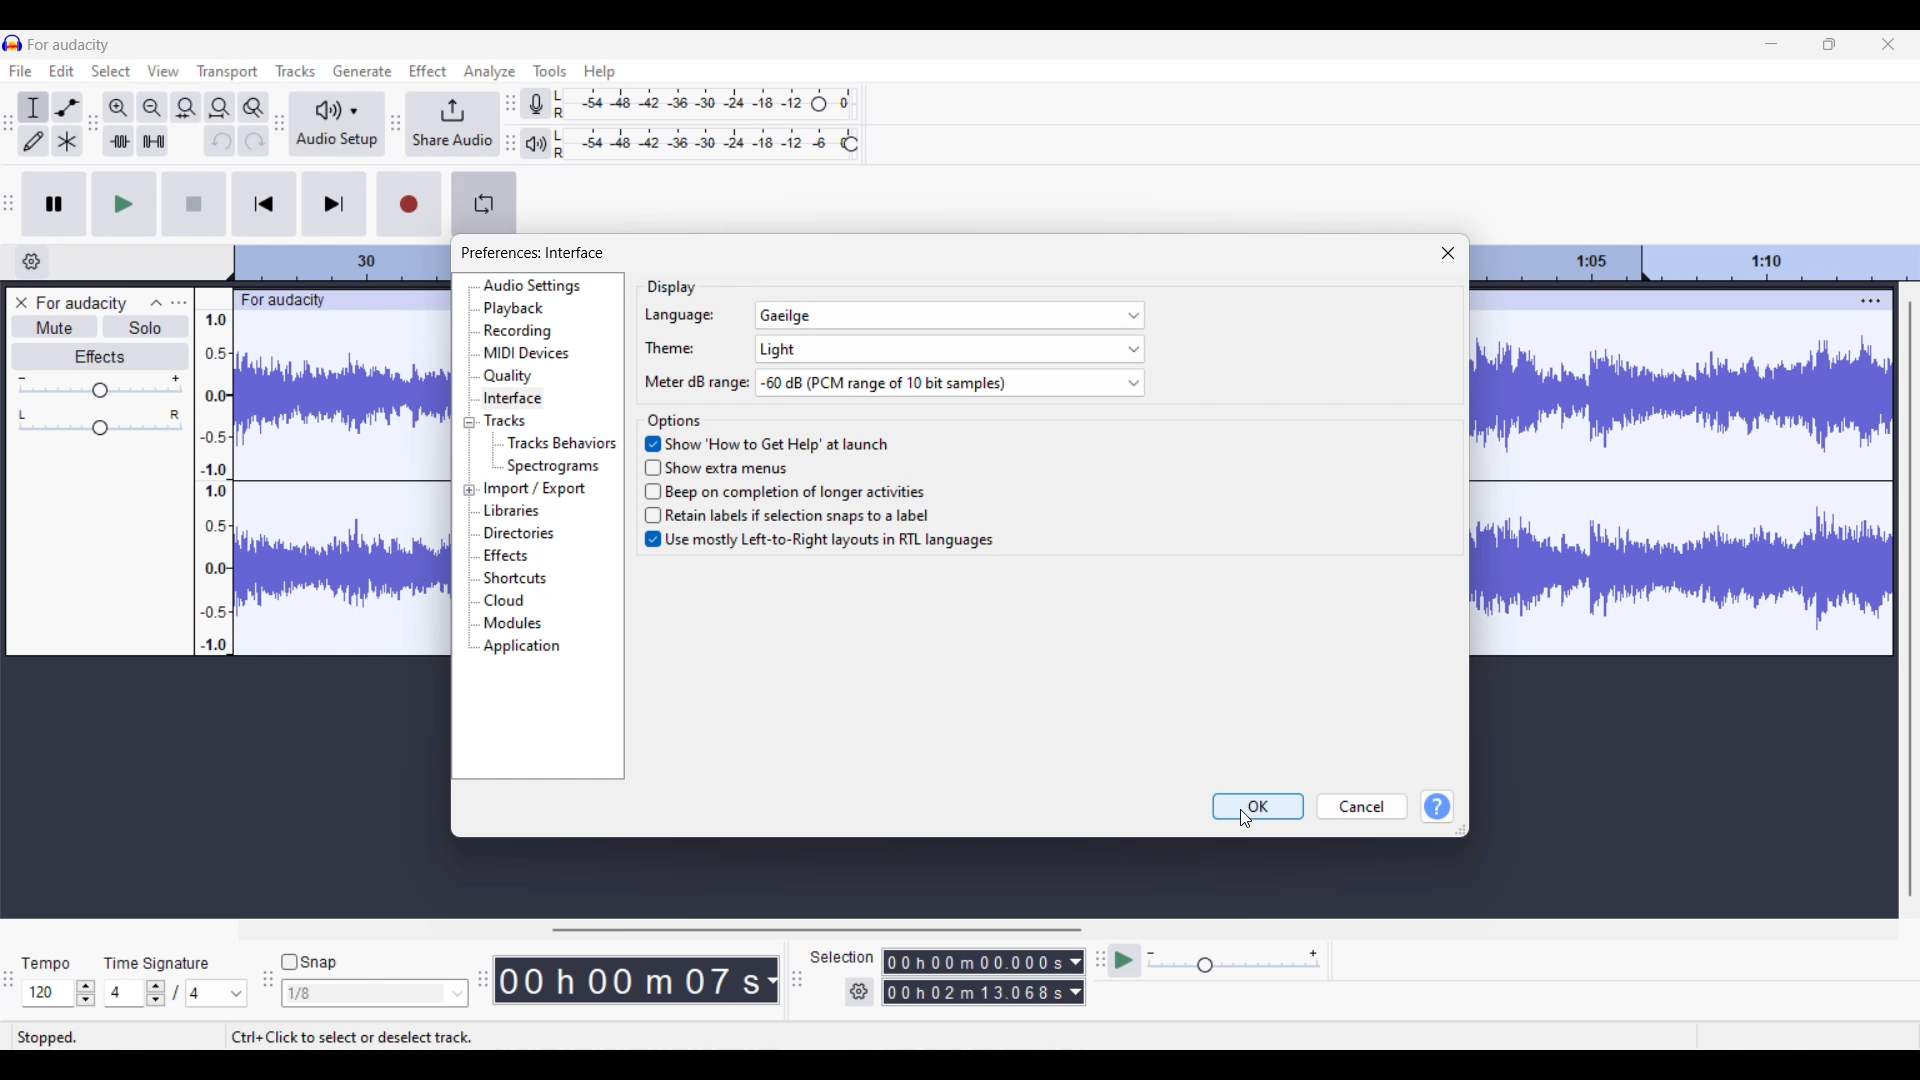  What do you see at coordinates (1888, 44) in the screenshot?
I see `Close interface` at bounding box center [1888, 44].